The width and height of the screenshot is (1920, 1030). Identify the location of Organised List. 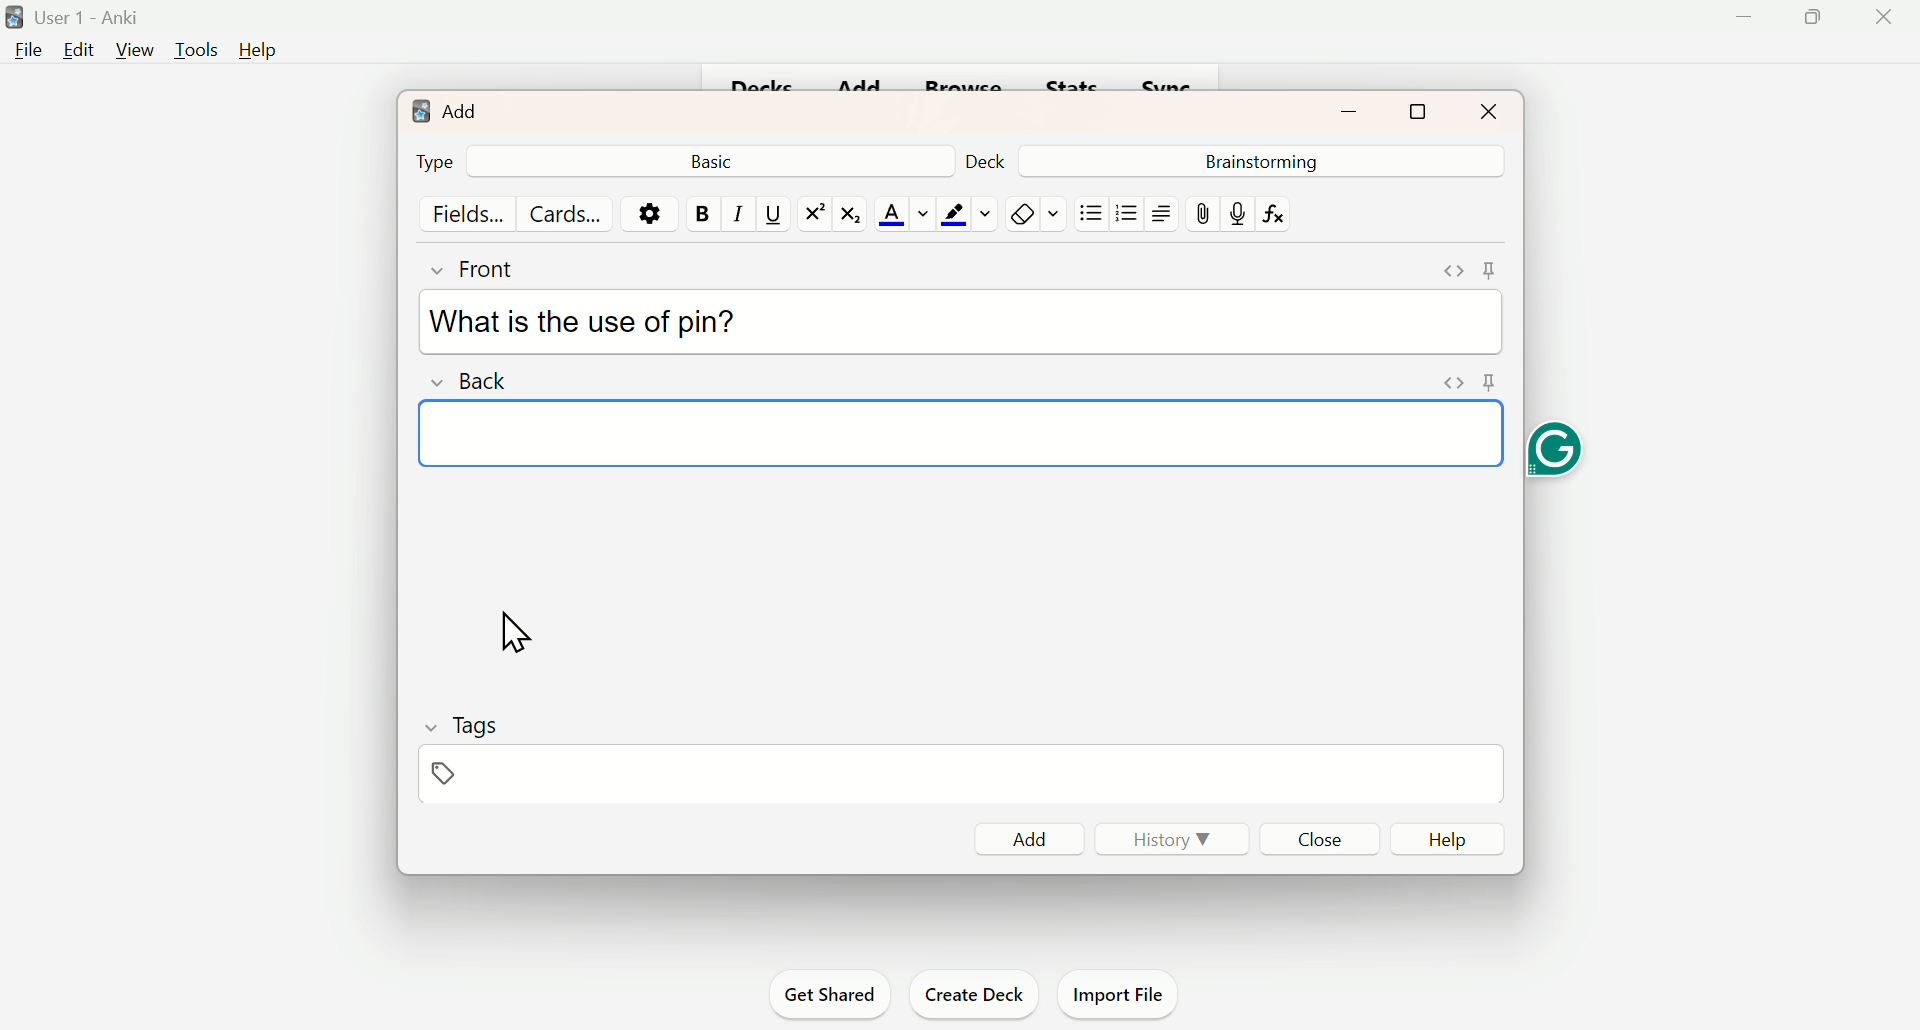
(1123, 212).